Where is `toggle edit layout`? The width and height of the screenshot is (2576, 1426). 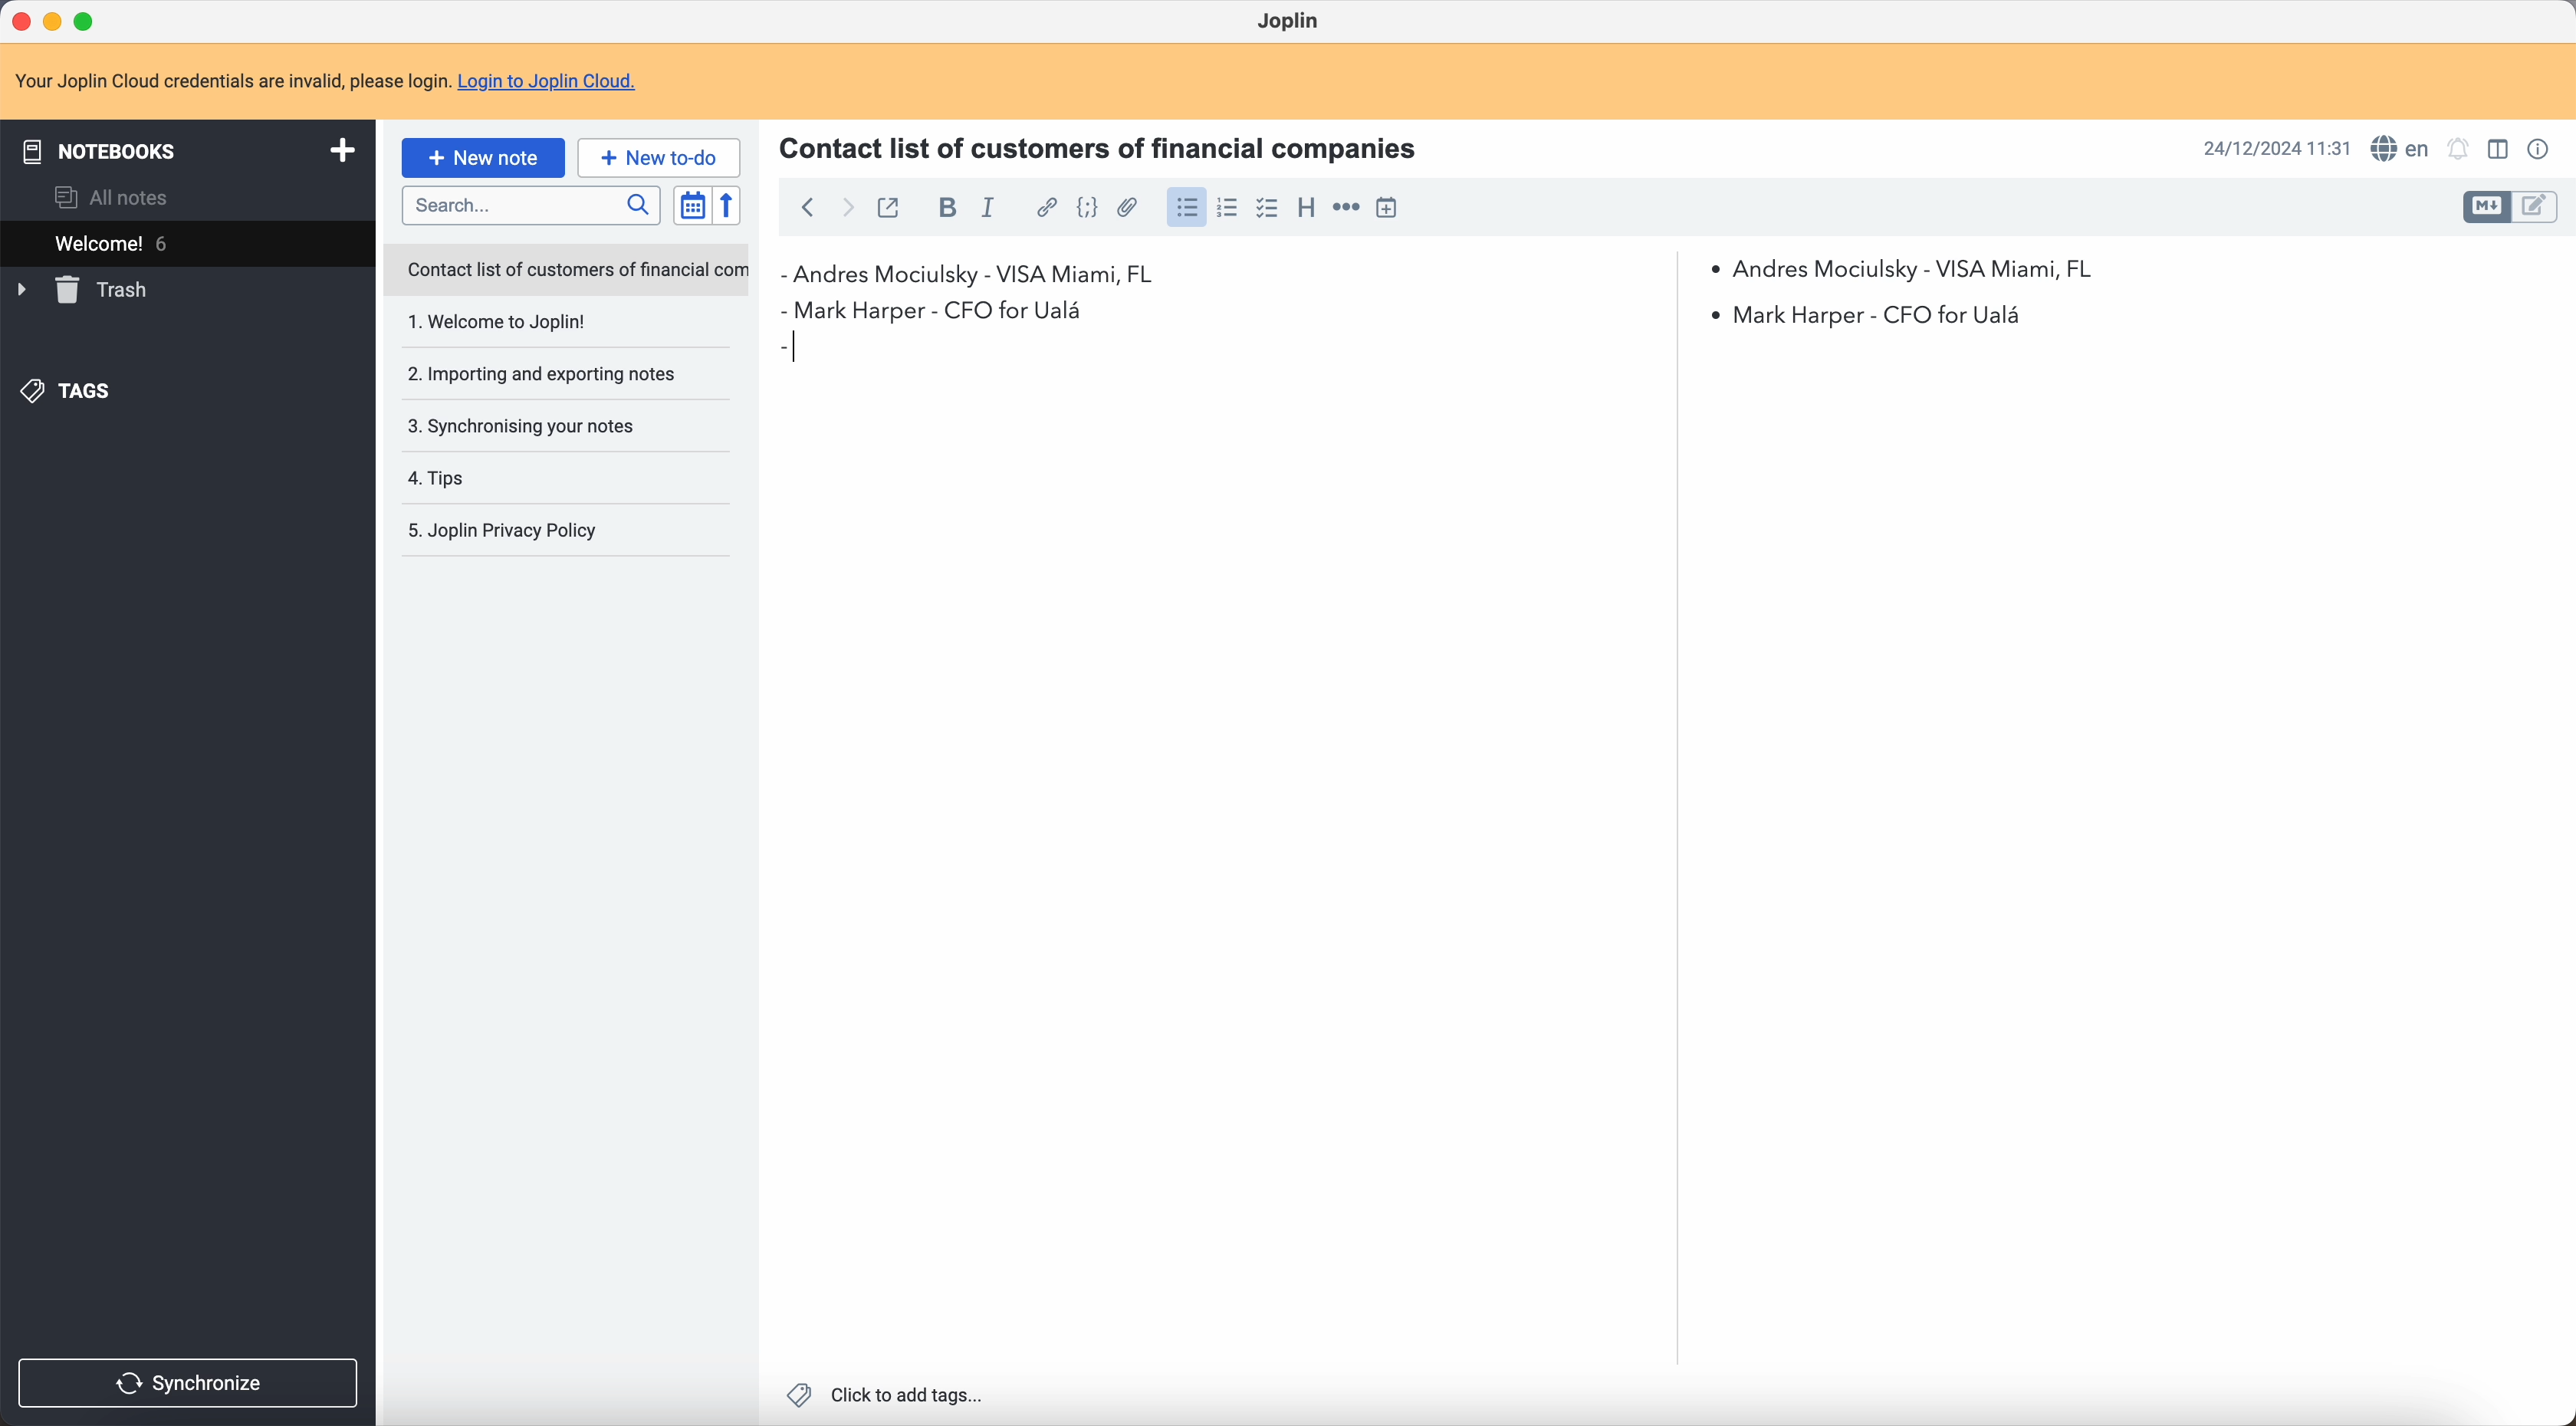 toggle edit layout is located at coordinates (2536, 208).